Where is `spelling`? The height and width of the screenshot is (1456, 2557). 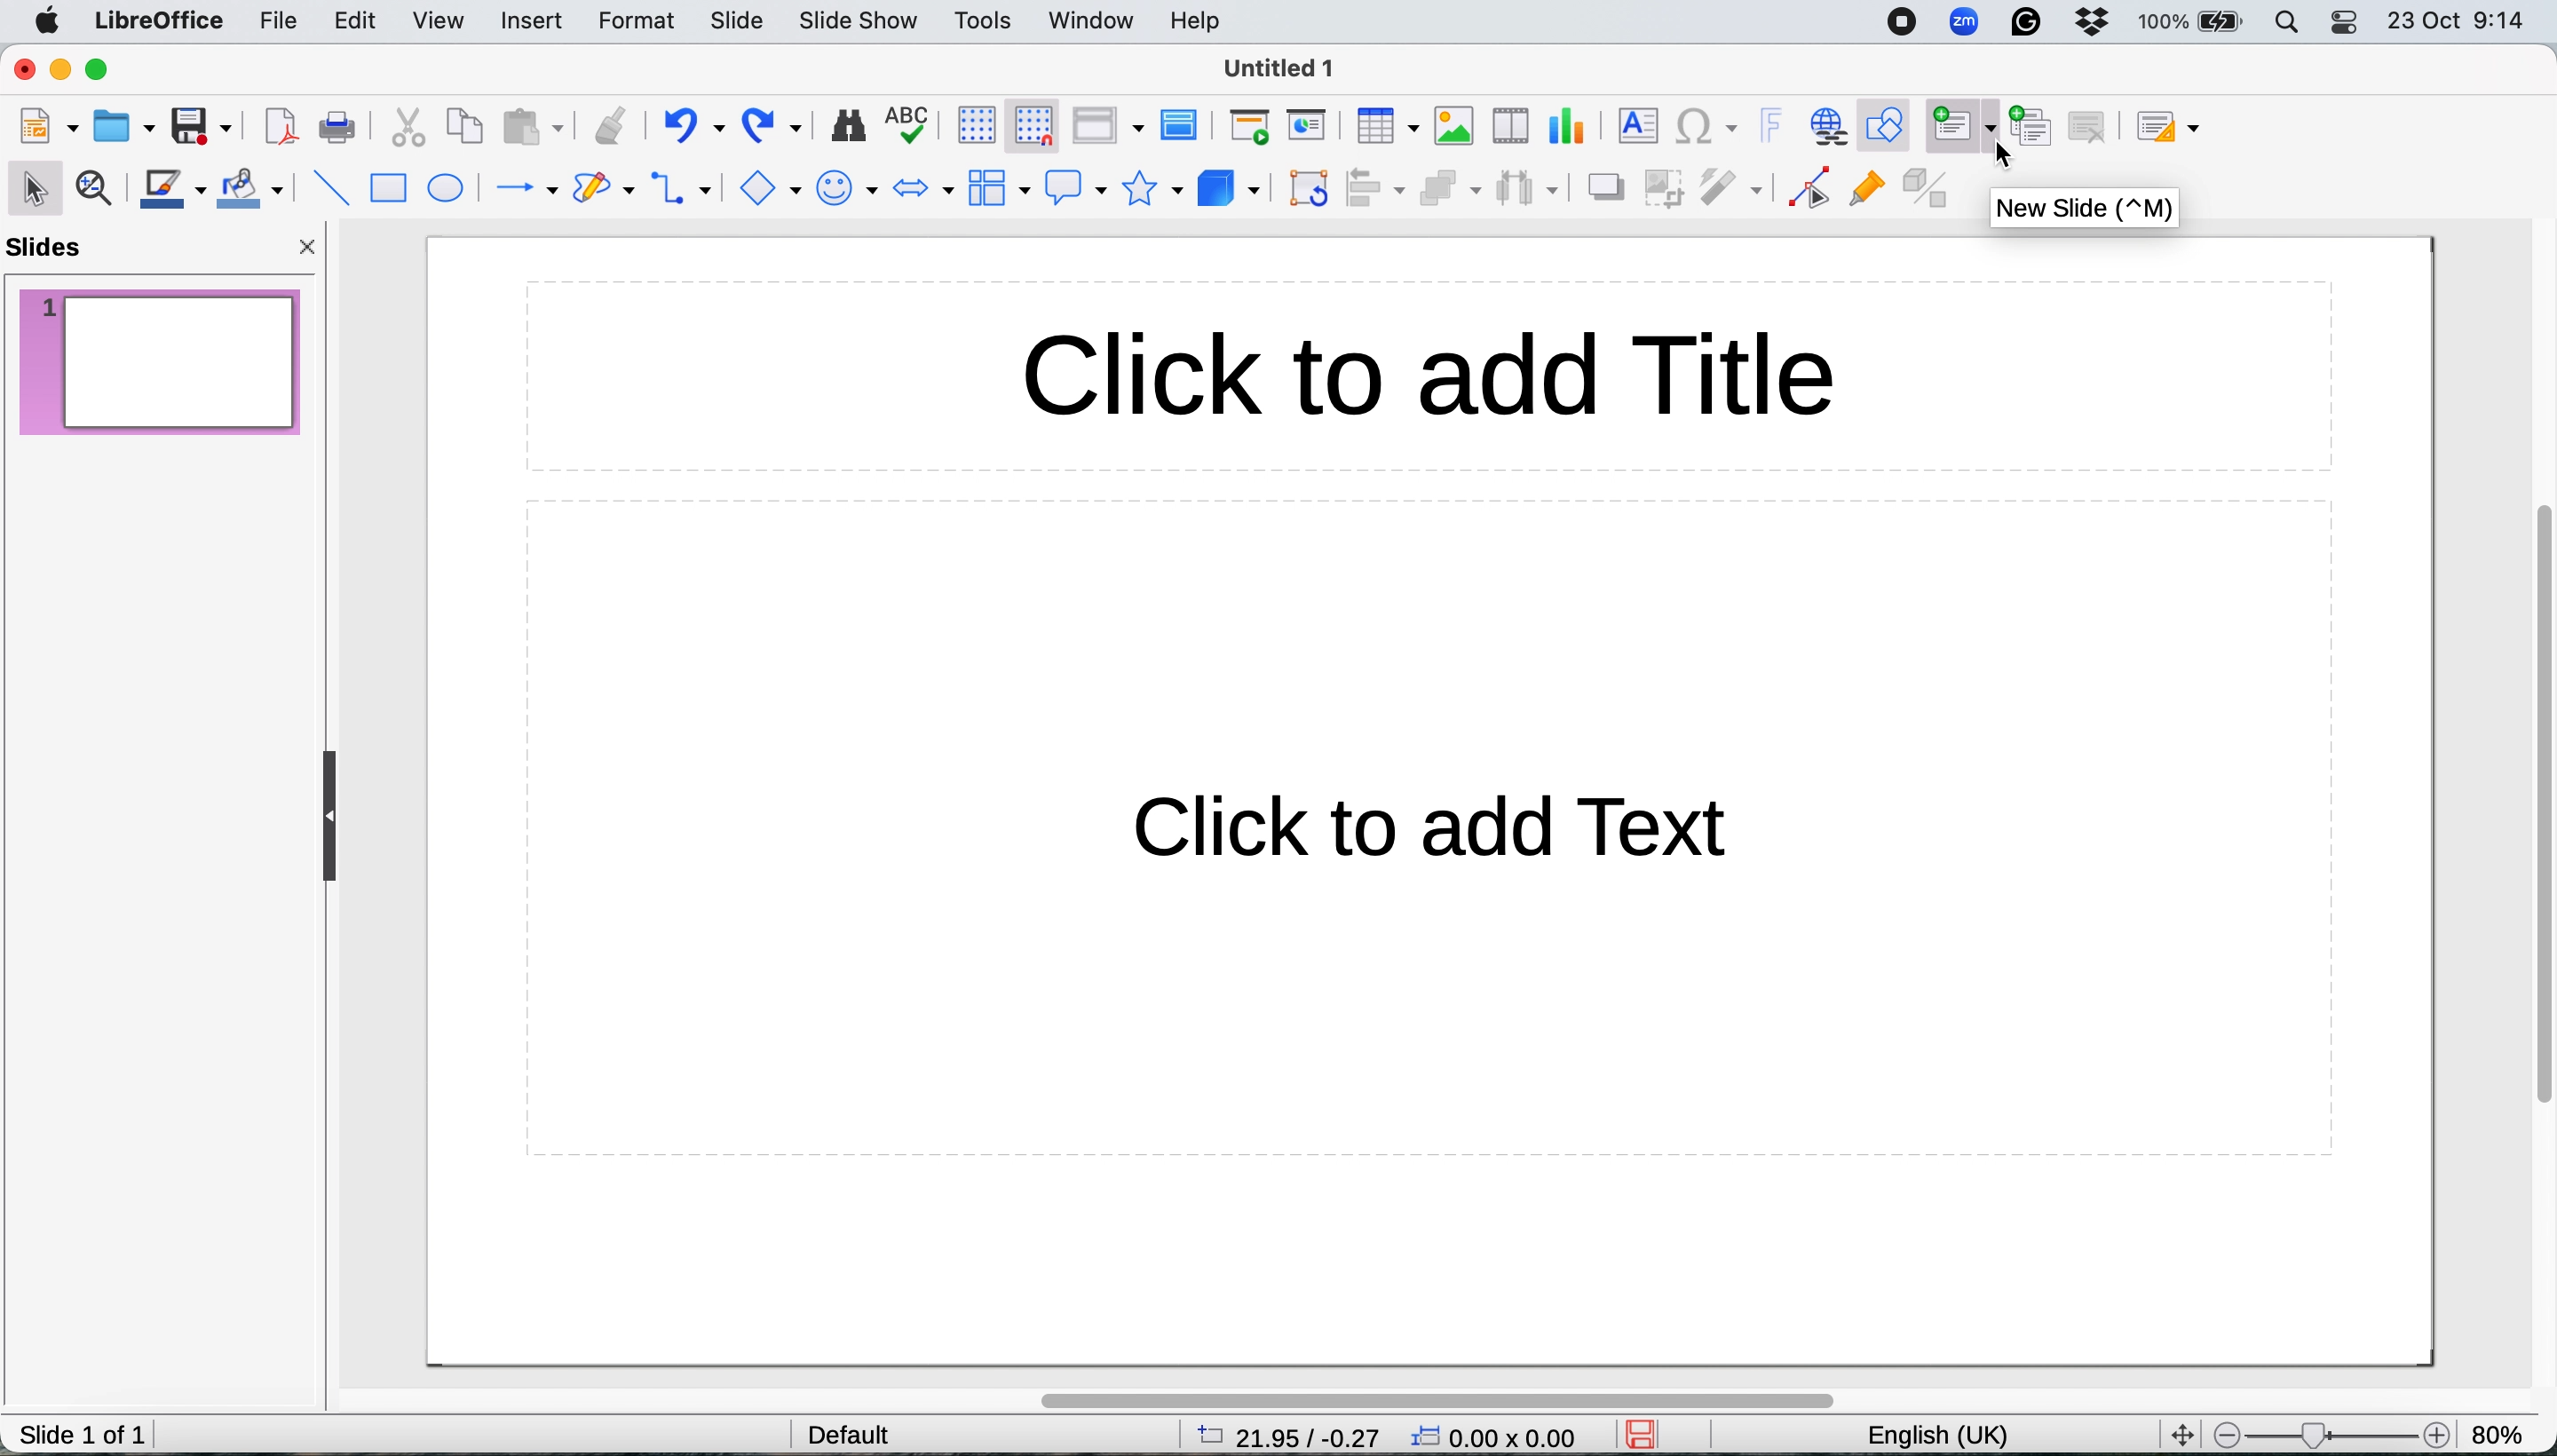
spelling is located at coordinates (910, 125).